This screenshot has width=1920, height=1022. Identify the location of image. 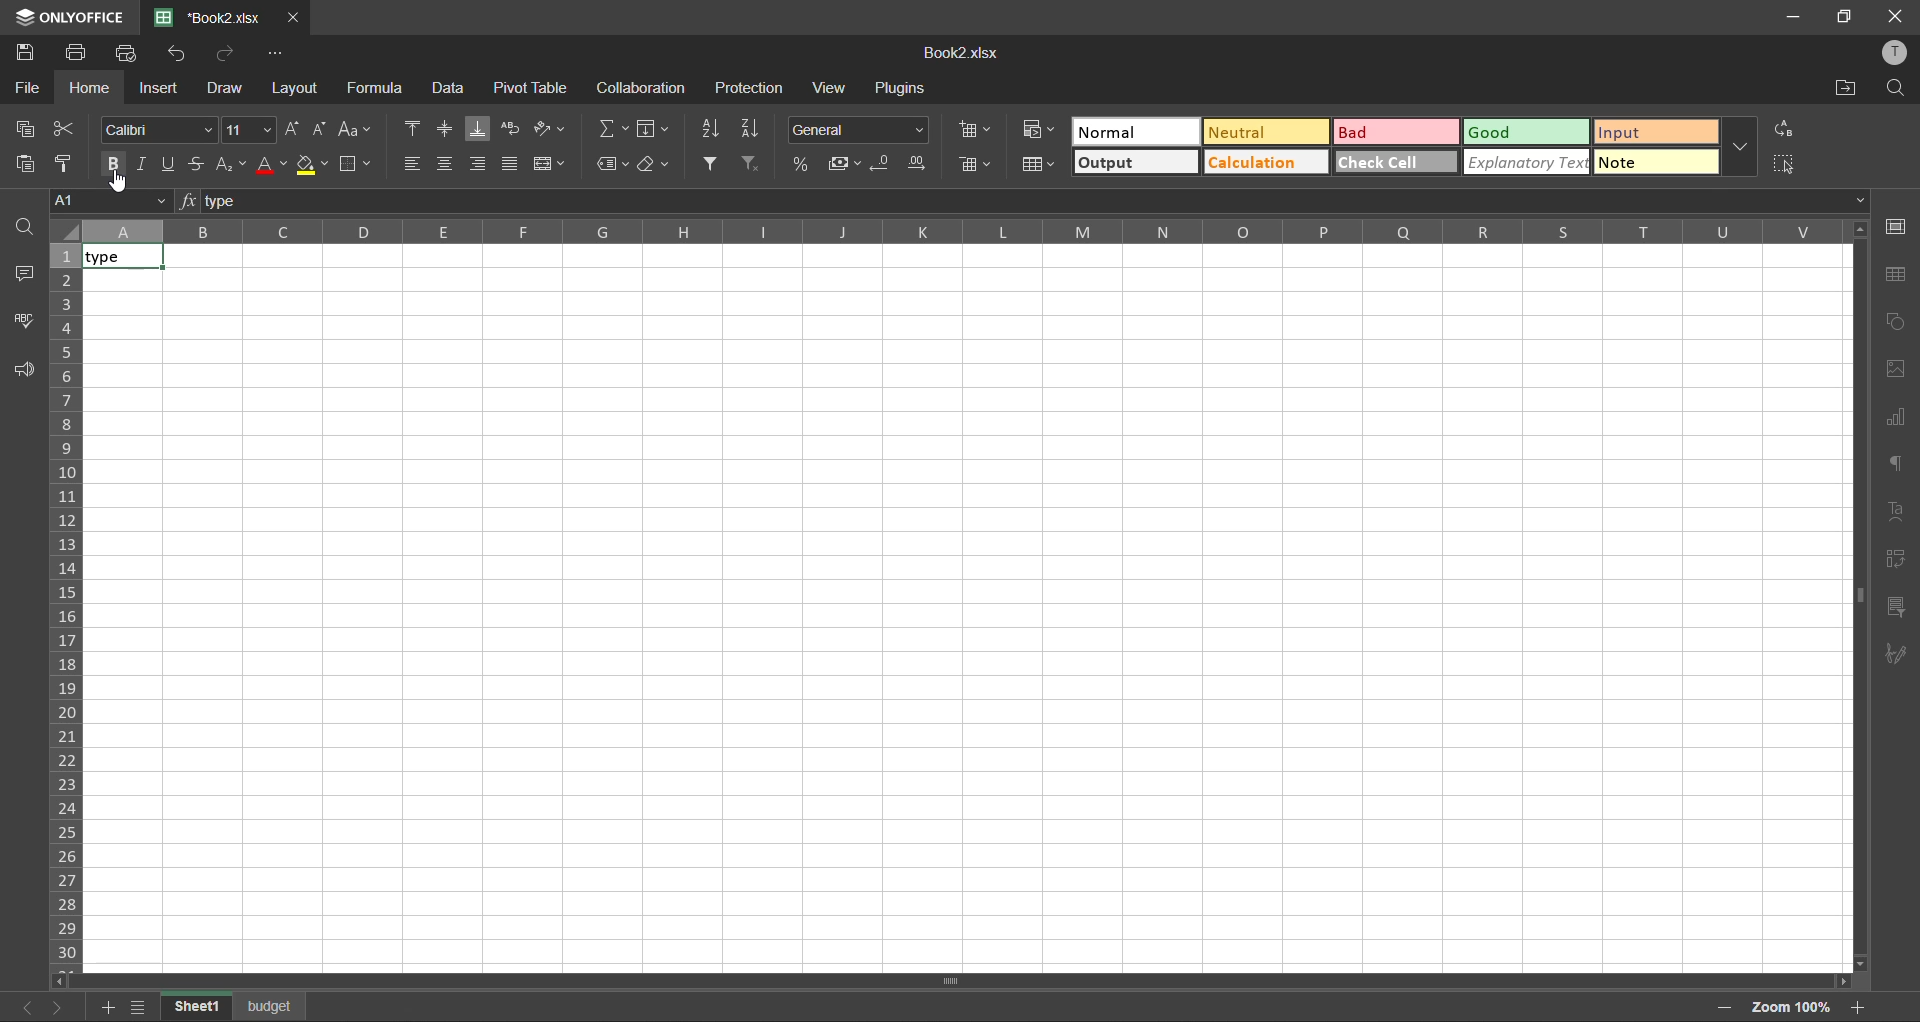
(1901, 370).